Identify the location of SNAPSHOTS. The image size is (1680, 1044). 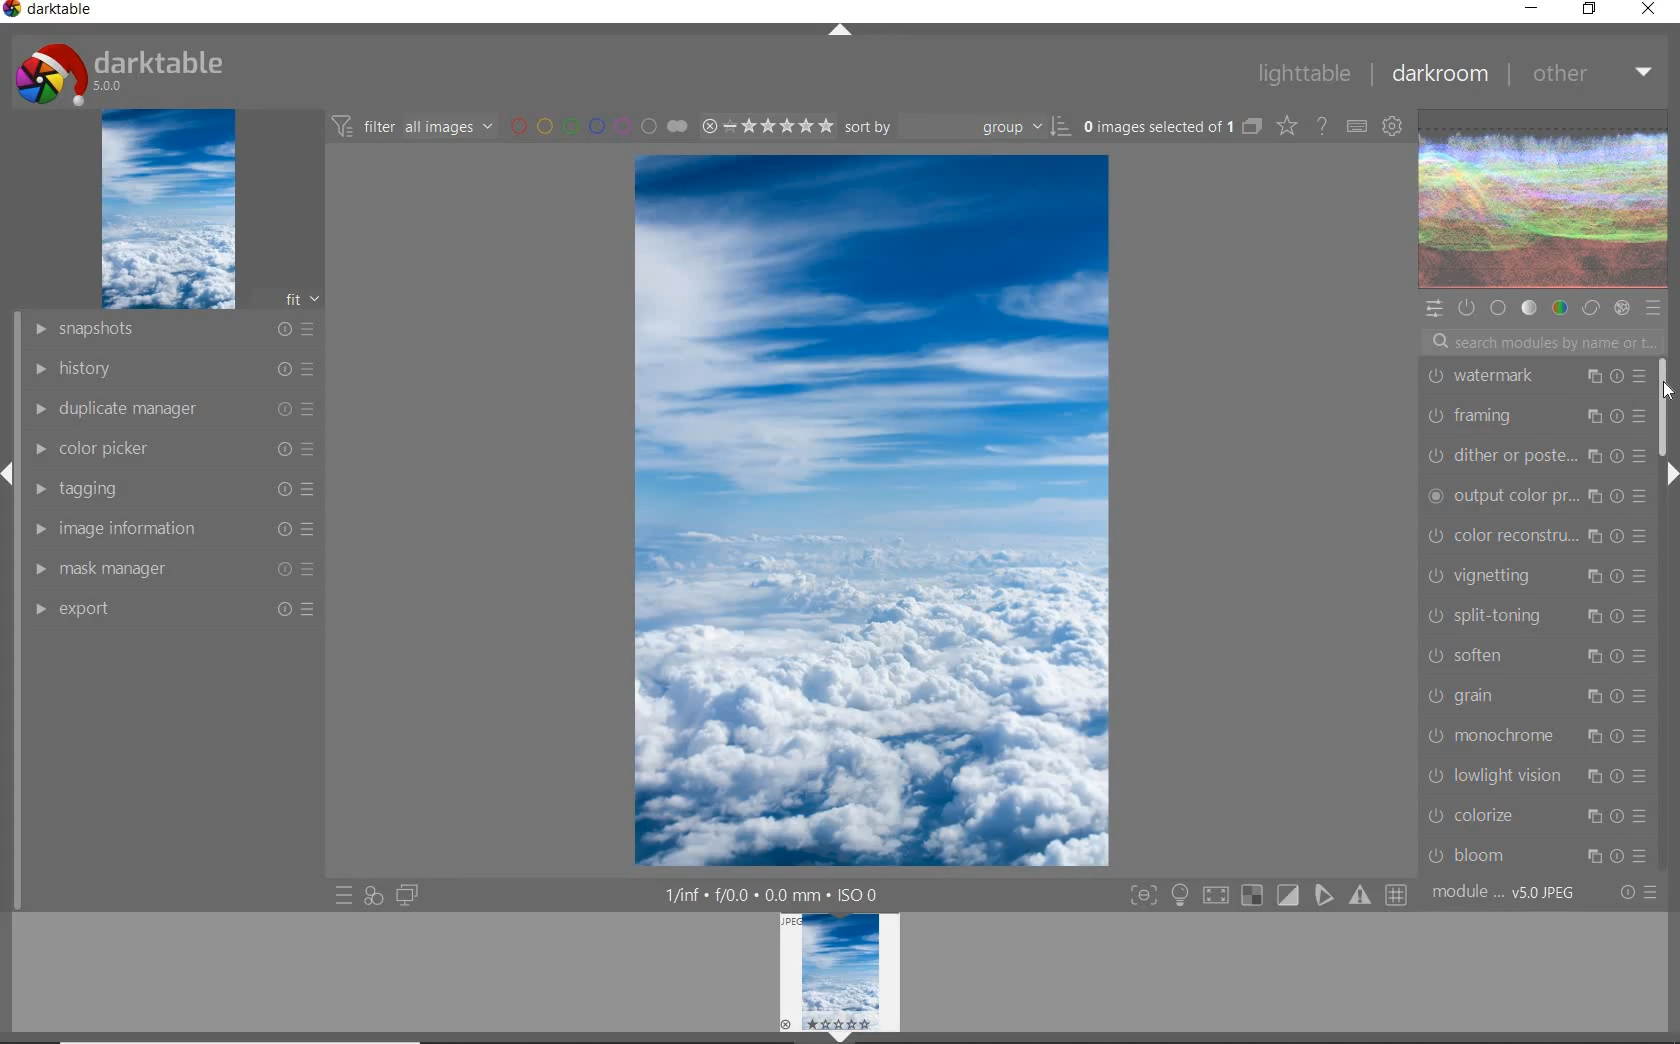
(175, 329).